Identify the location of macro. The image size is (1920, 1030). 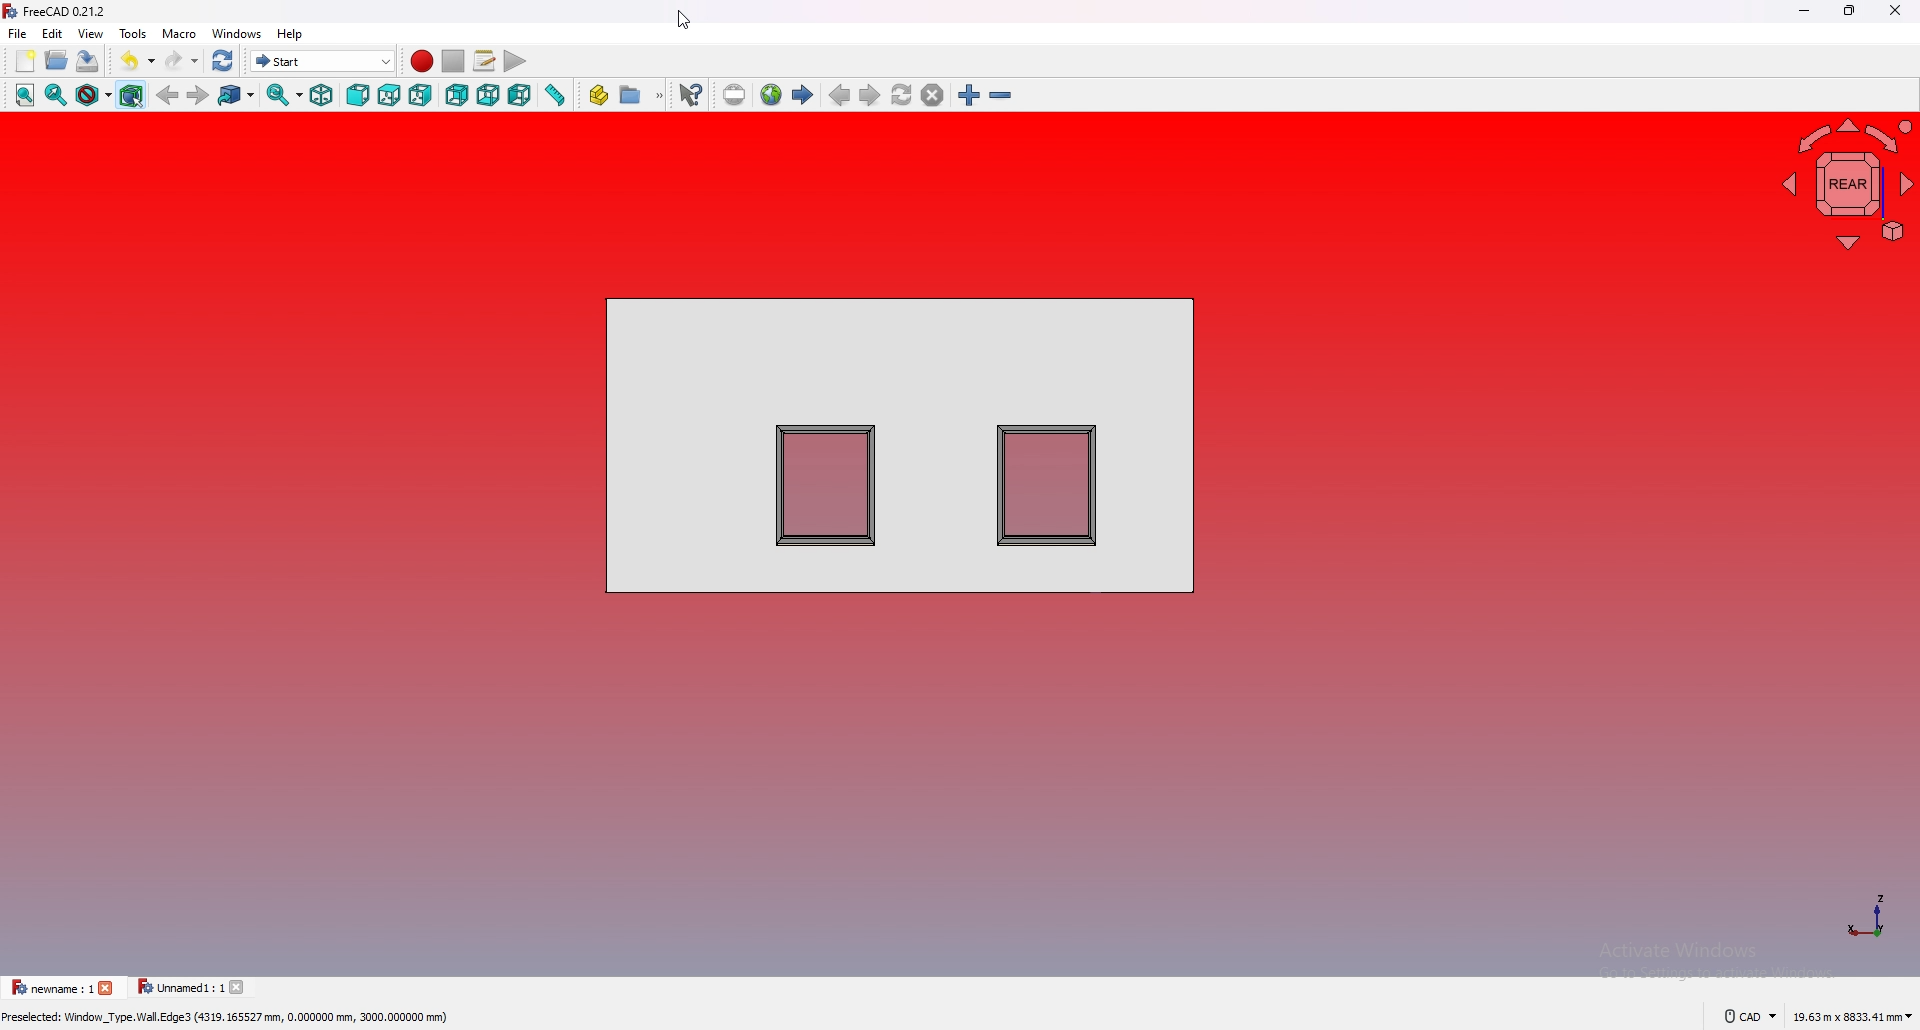
(179, 33).